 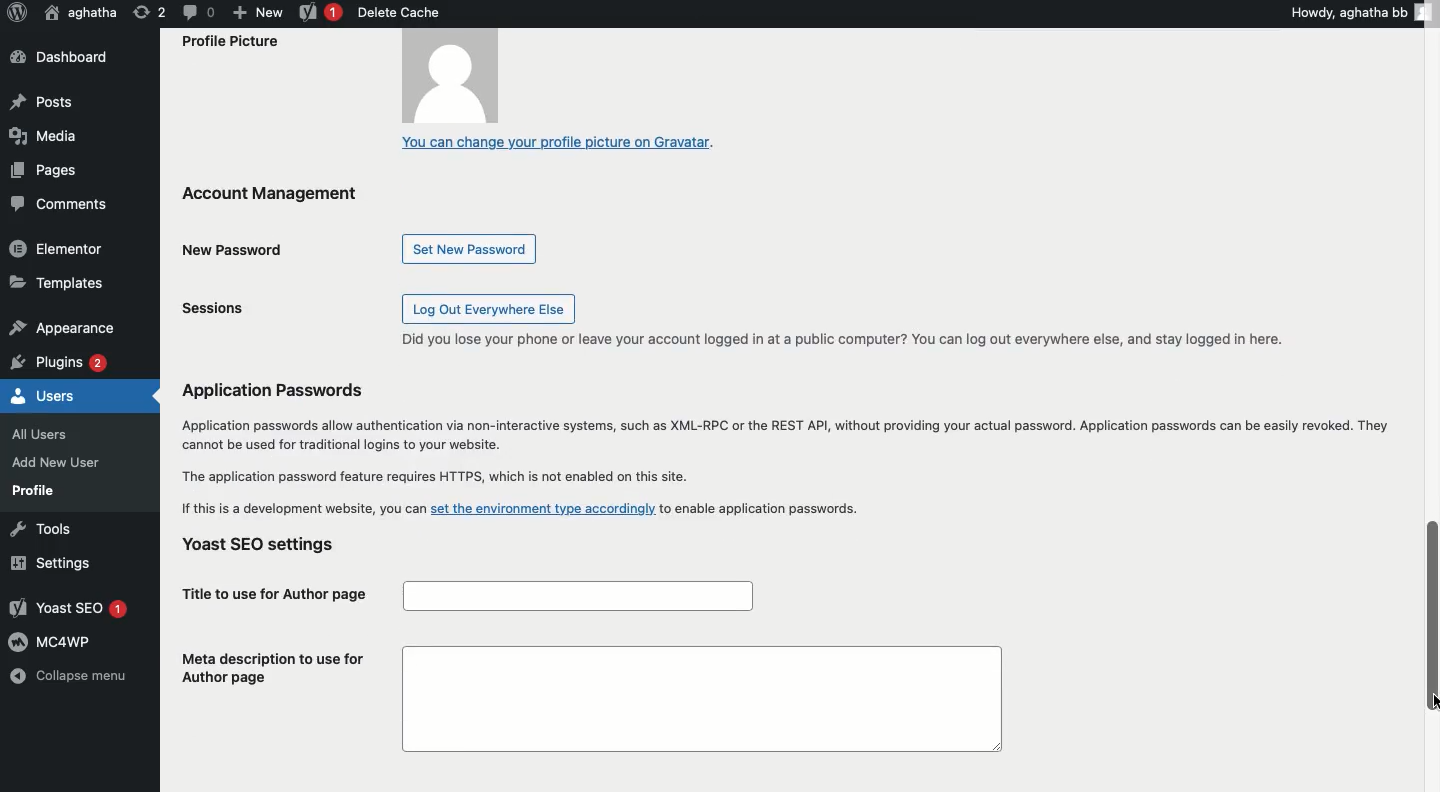 I want to click on Did you lose your phone or leave your account logged in at a public computer? You can log out everywhere else, and stay logged in here., so click(x=843, y=339).